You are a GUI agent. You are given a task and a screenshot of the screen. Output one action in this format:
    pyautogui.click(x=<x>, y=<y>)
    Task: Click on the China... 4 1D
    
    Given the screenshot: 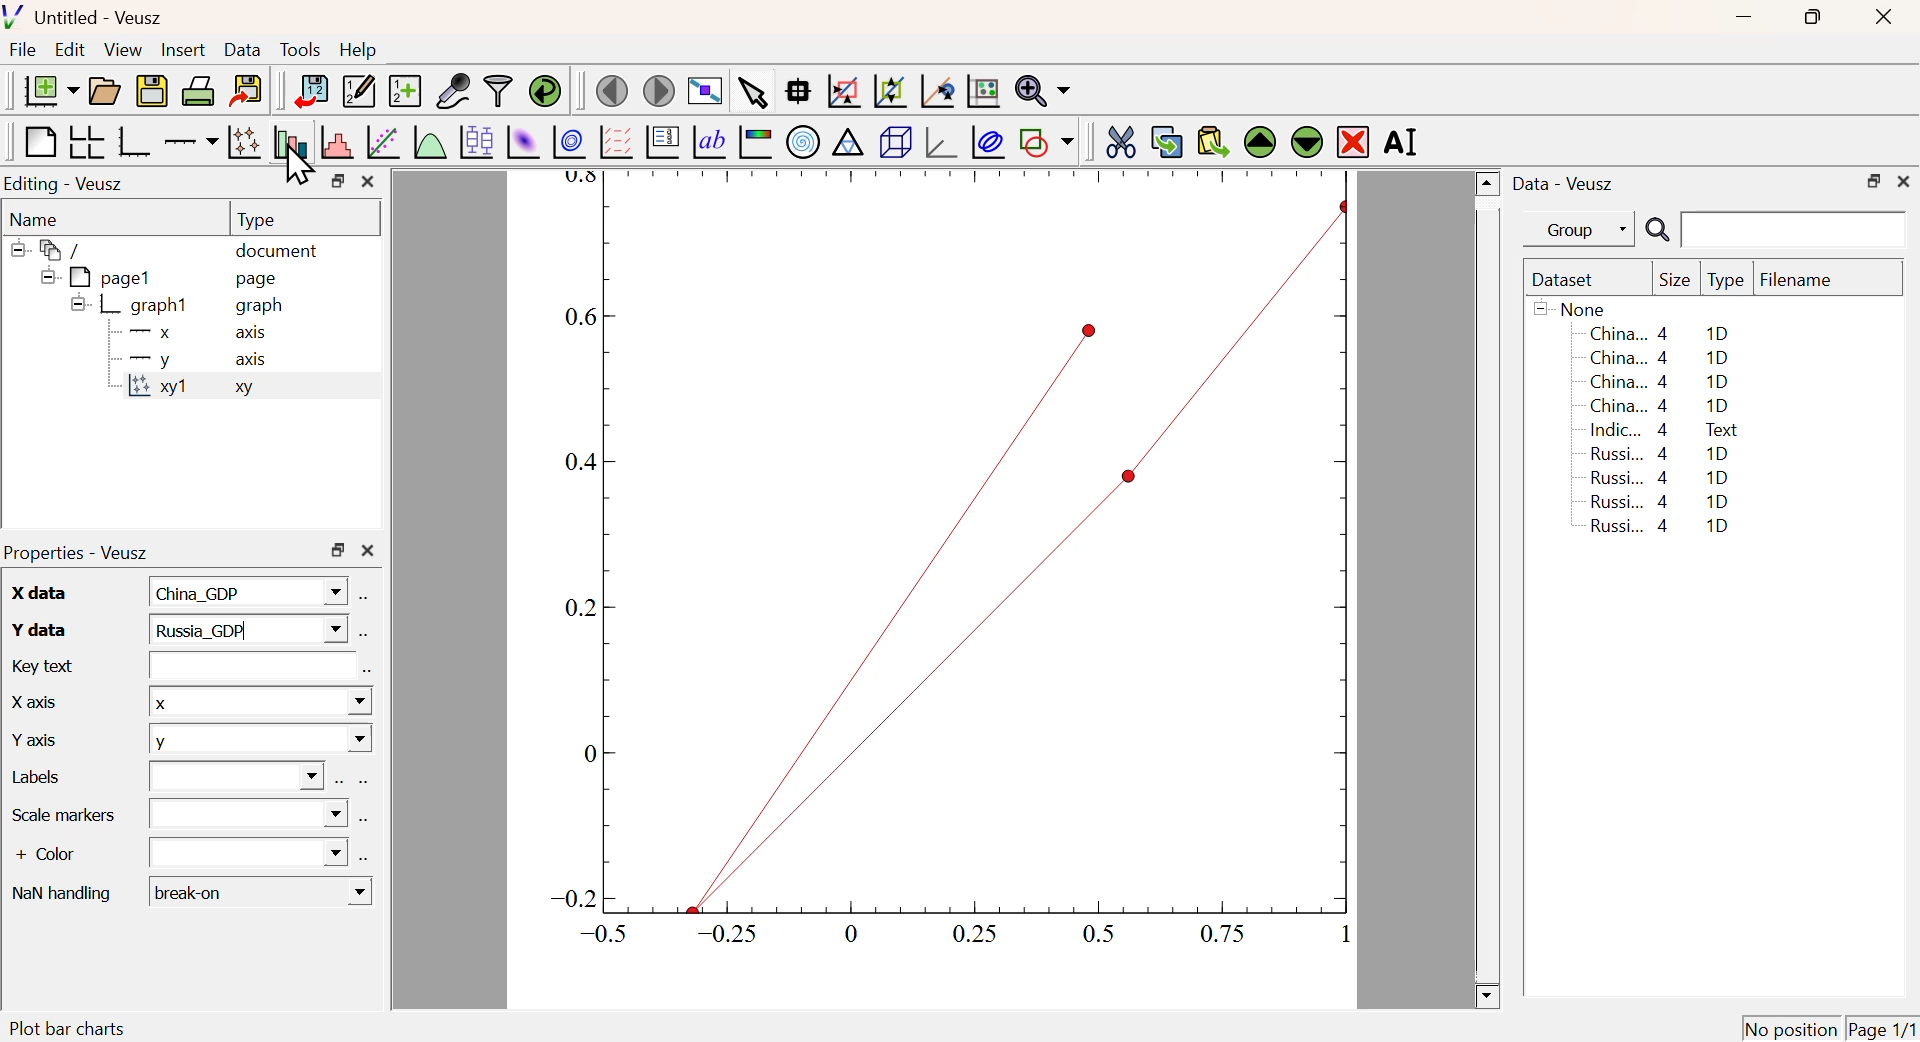 What is the action you would take?
    pyautogui.click(x=1662, y=383)
    